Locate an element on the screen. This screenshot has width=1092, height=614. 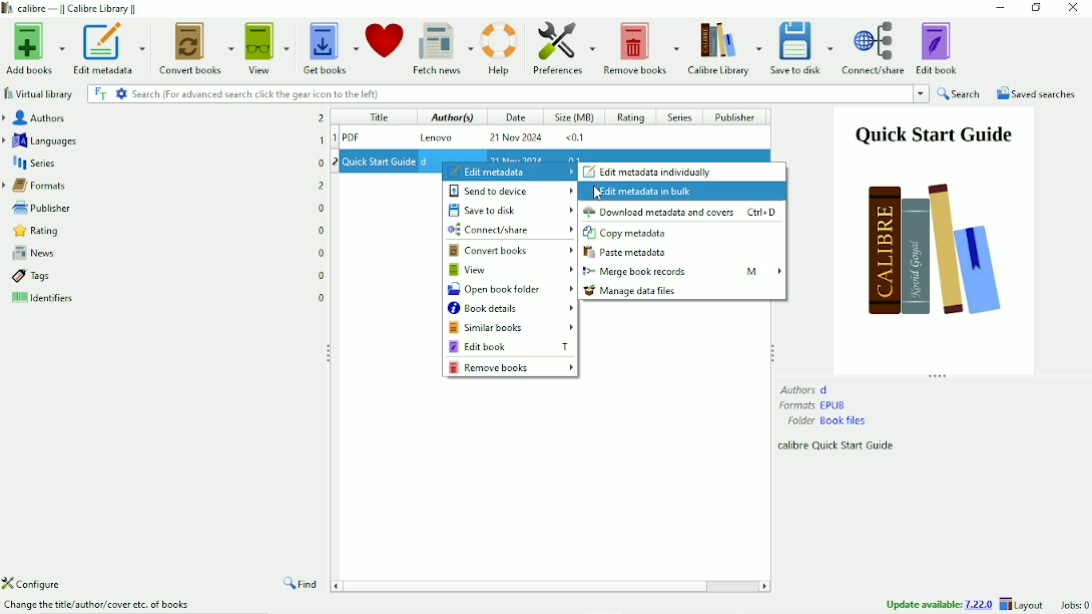
Connect/share is located at coordinates (874, 48).